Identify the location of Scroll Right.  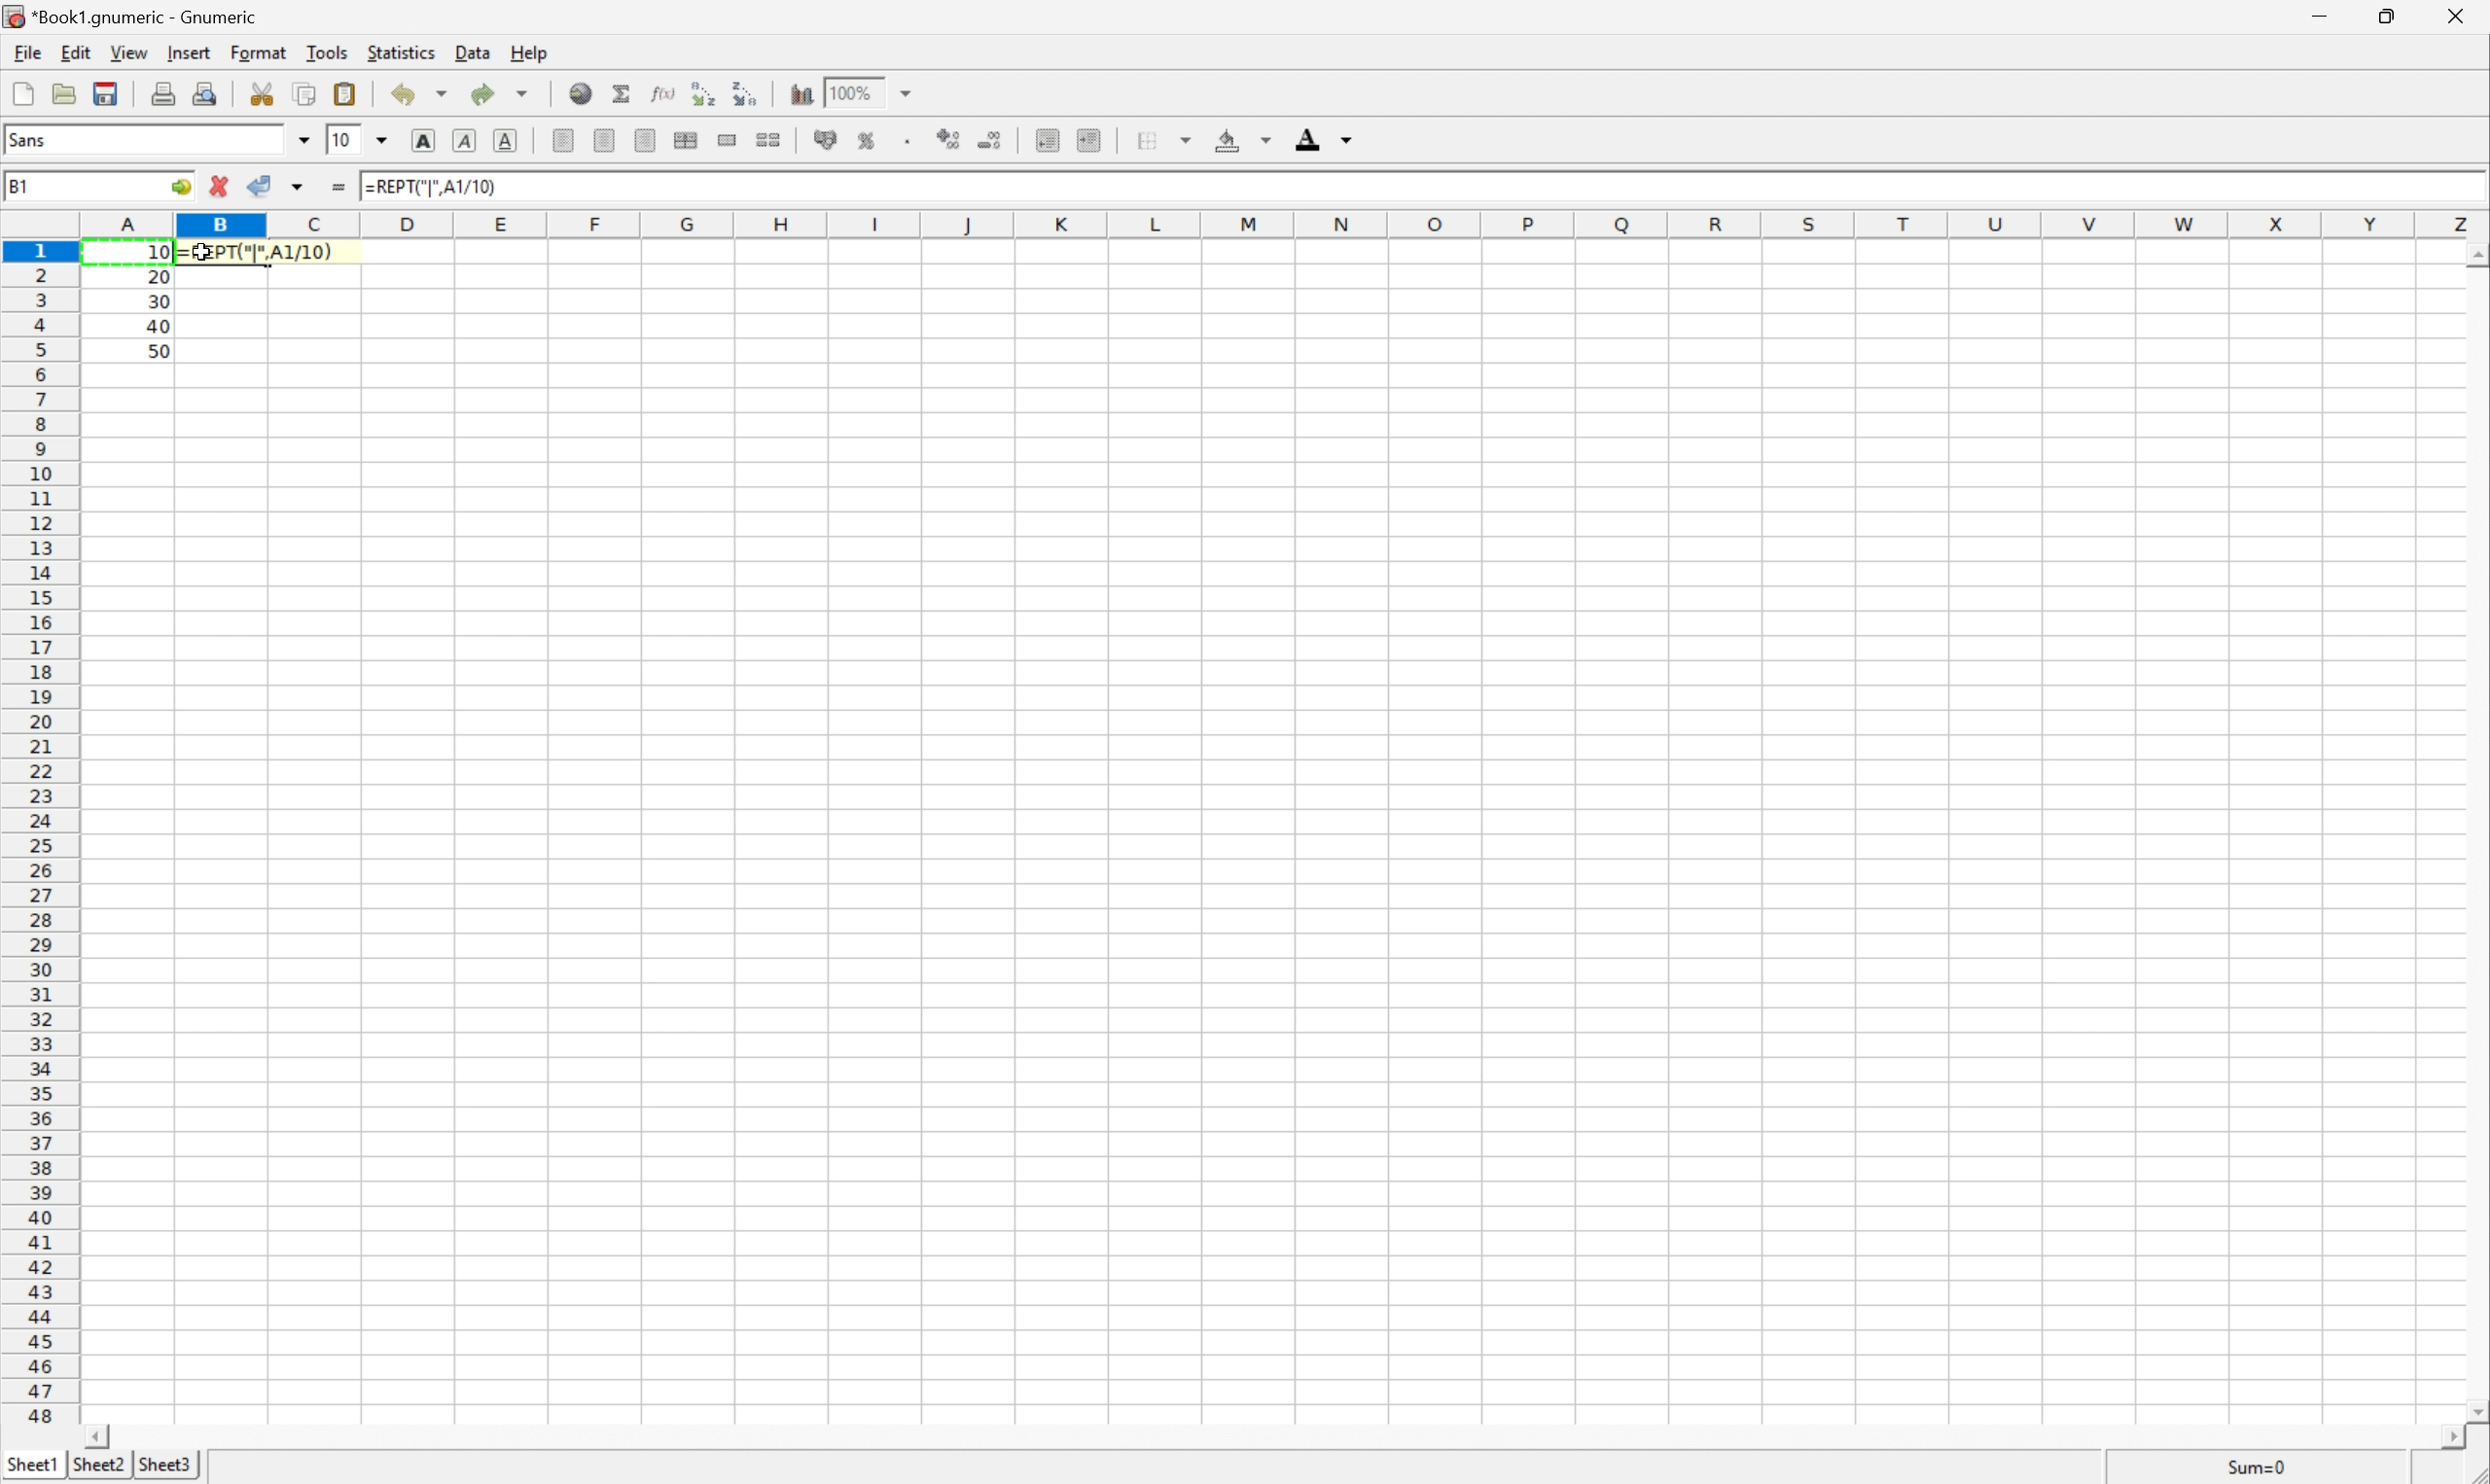
(2451, 1437).